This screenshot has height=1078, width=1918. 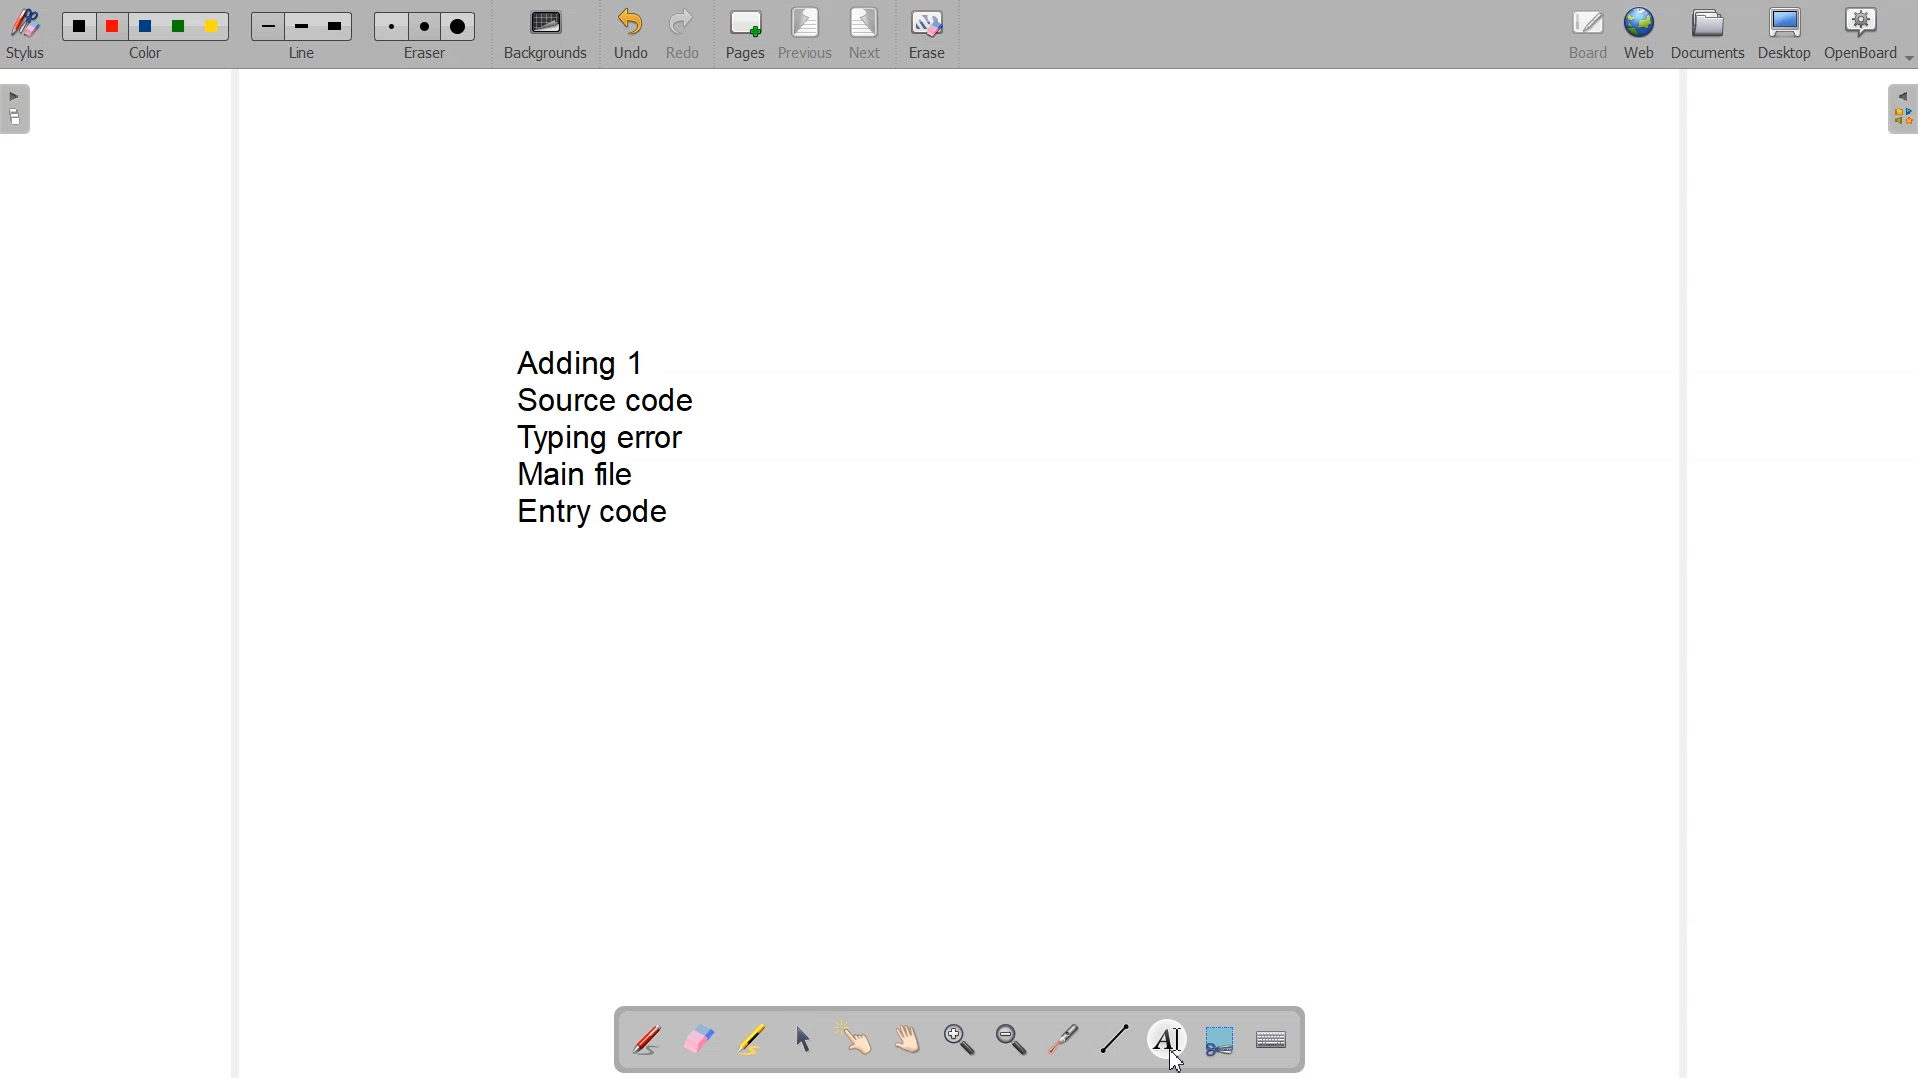 I want to click on Small eraser, so click(x=392, y=26).